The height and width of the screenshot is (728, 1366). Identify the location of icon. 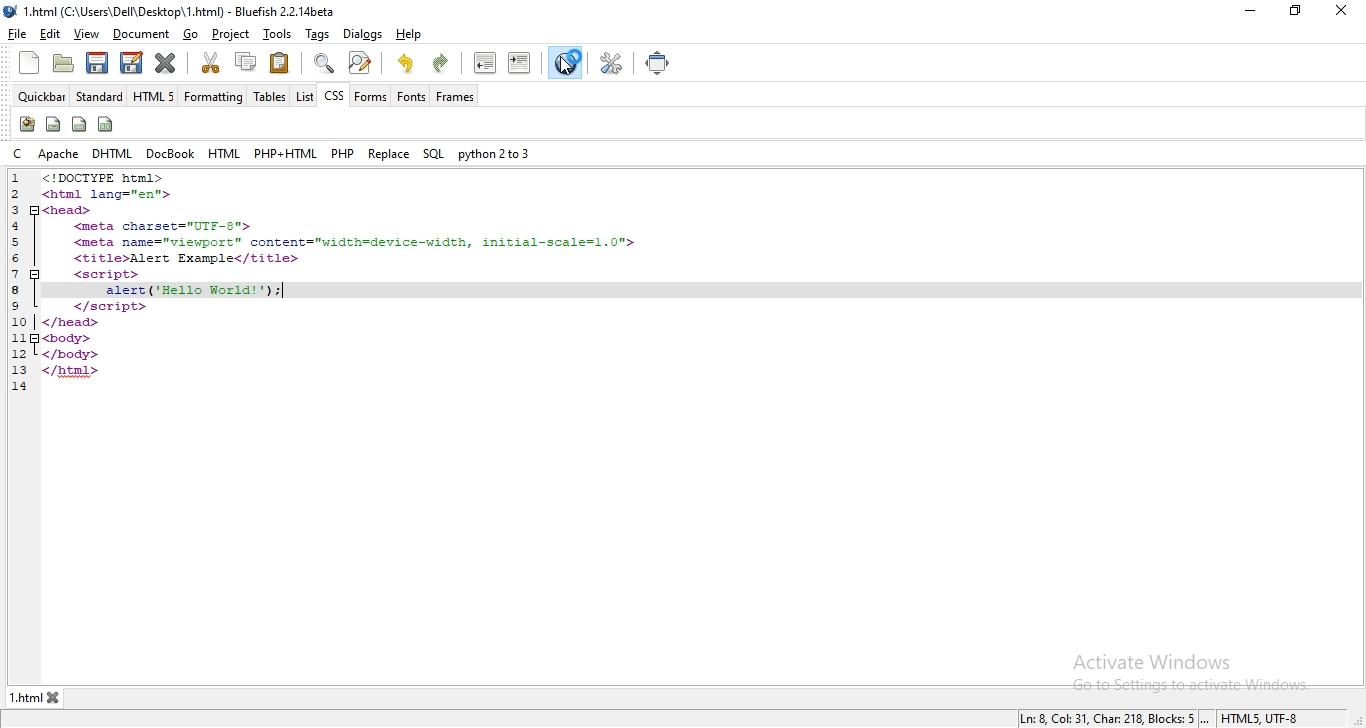
(53, 125).